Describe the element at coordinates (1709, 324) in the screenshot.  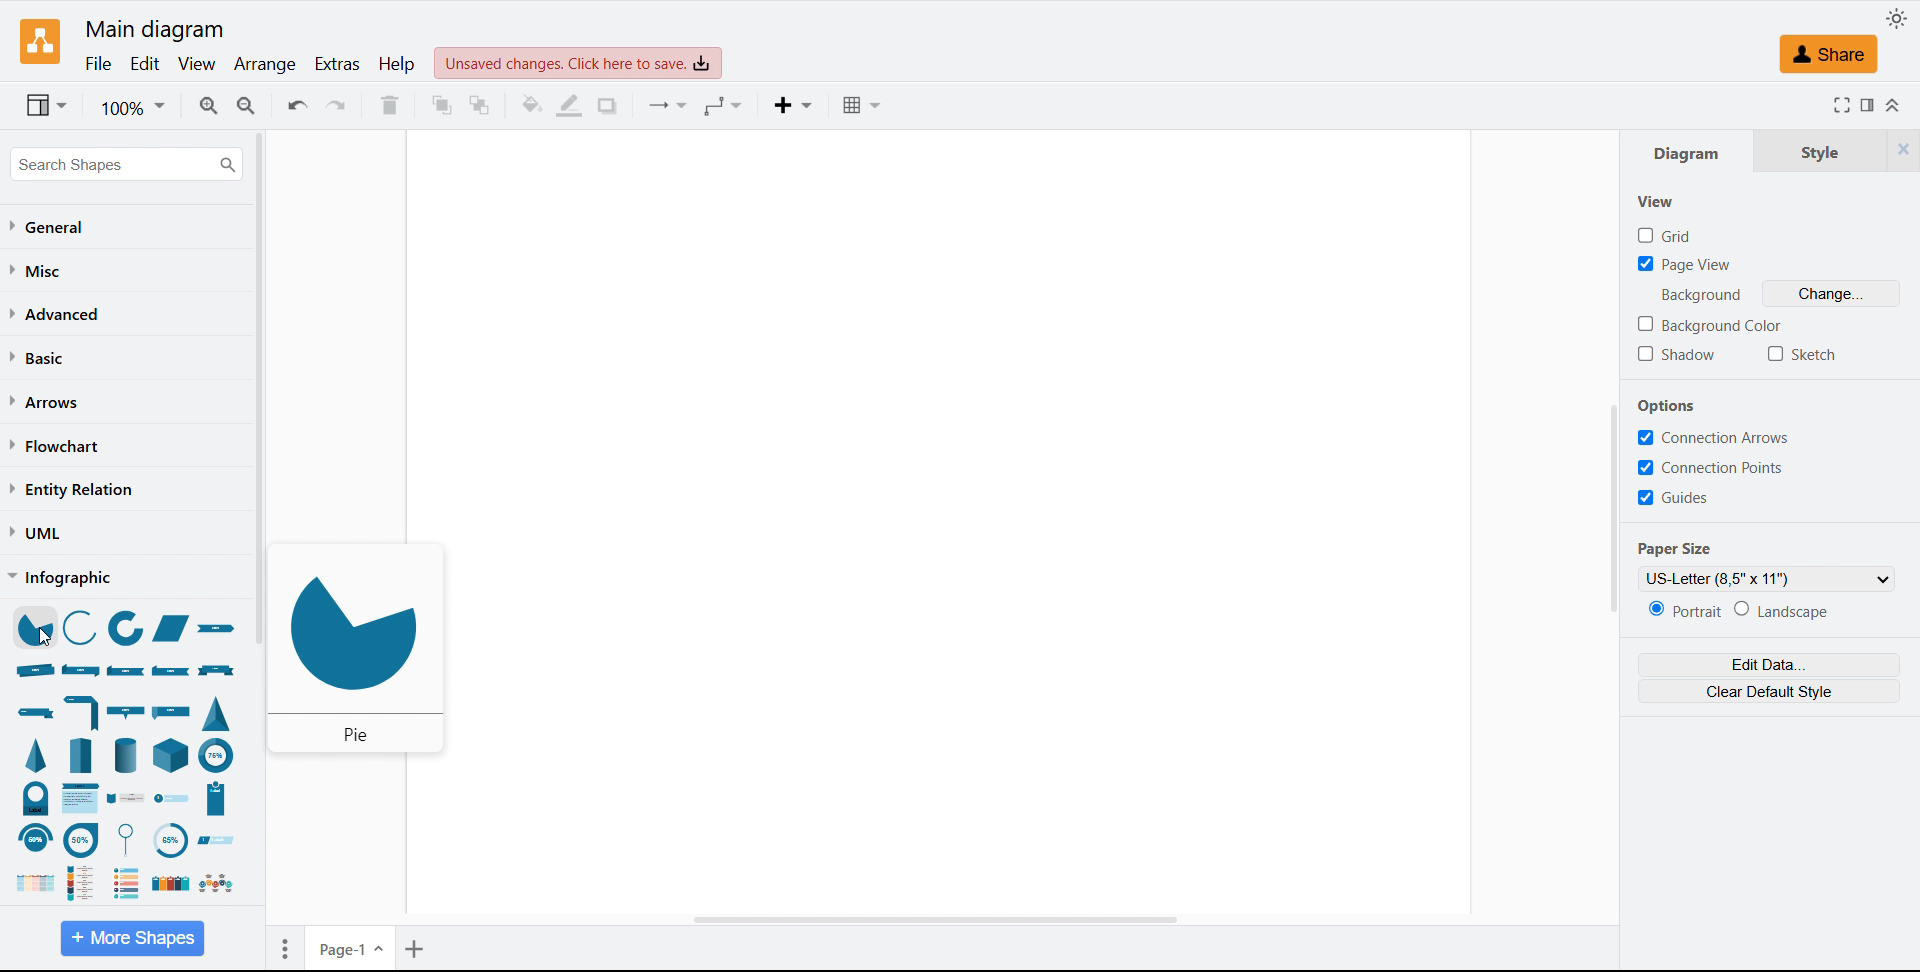
I see `Background colour ` at that location.